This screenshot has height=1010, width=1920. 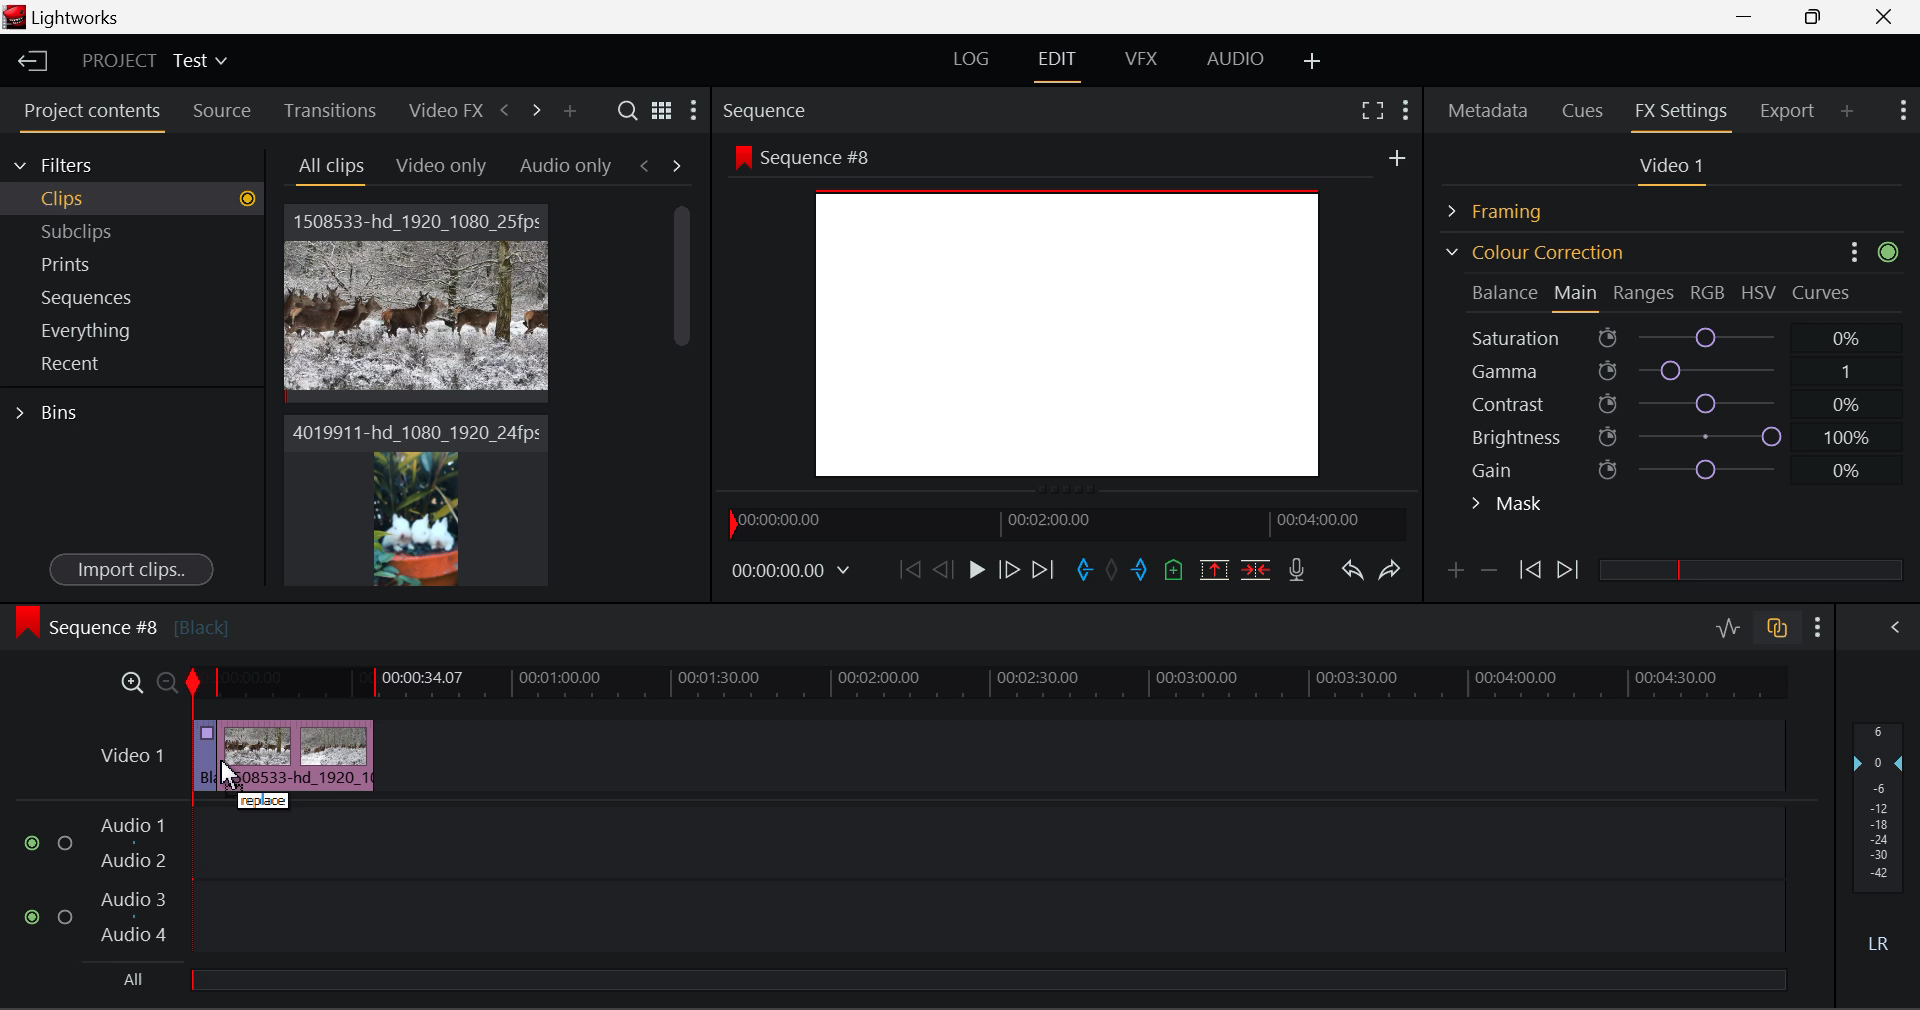 I want to click on Background changed, so click(x=1066, y=317).